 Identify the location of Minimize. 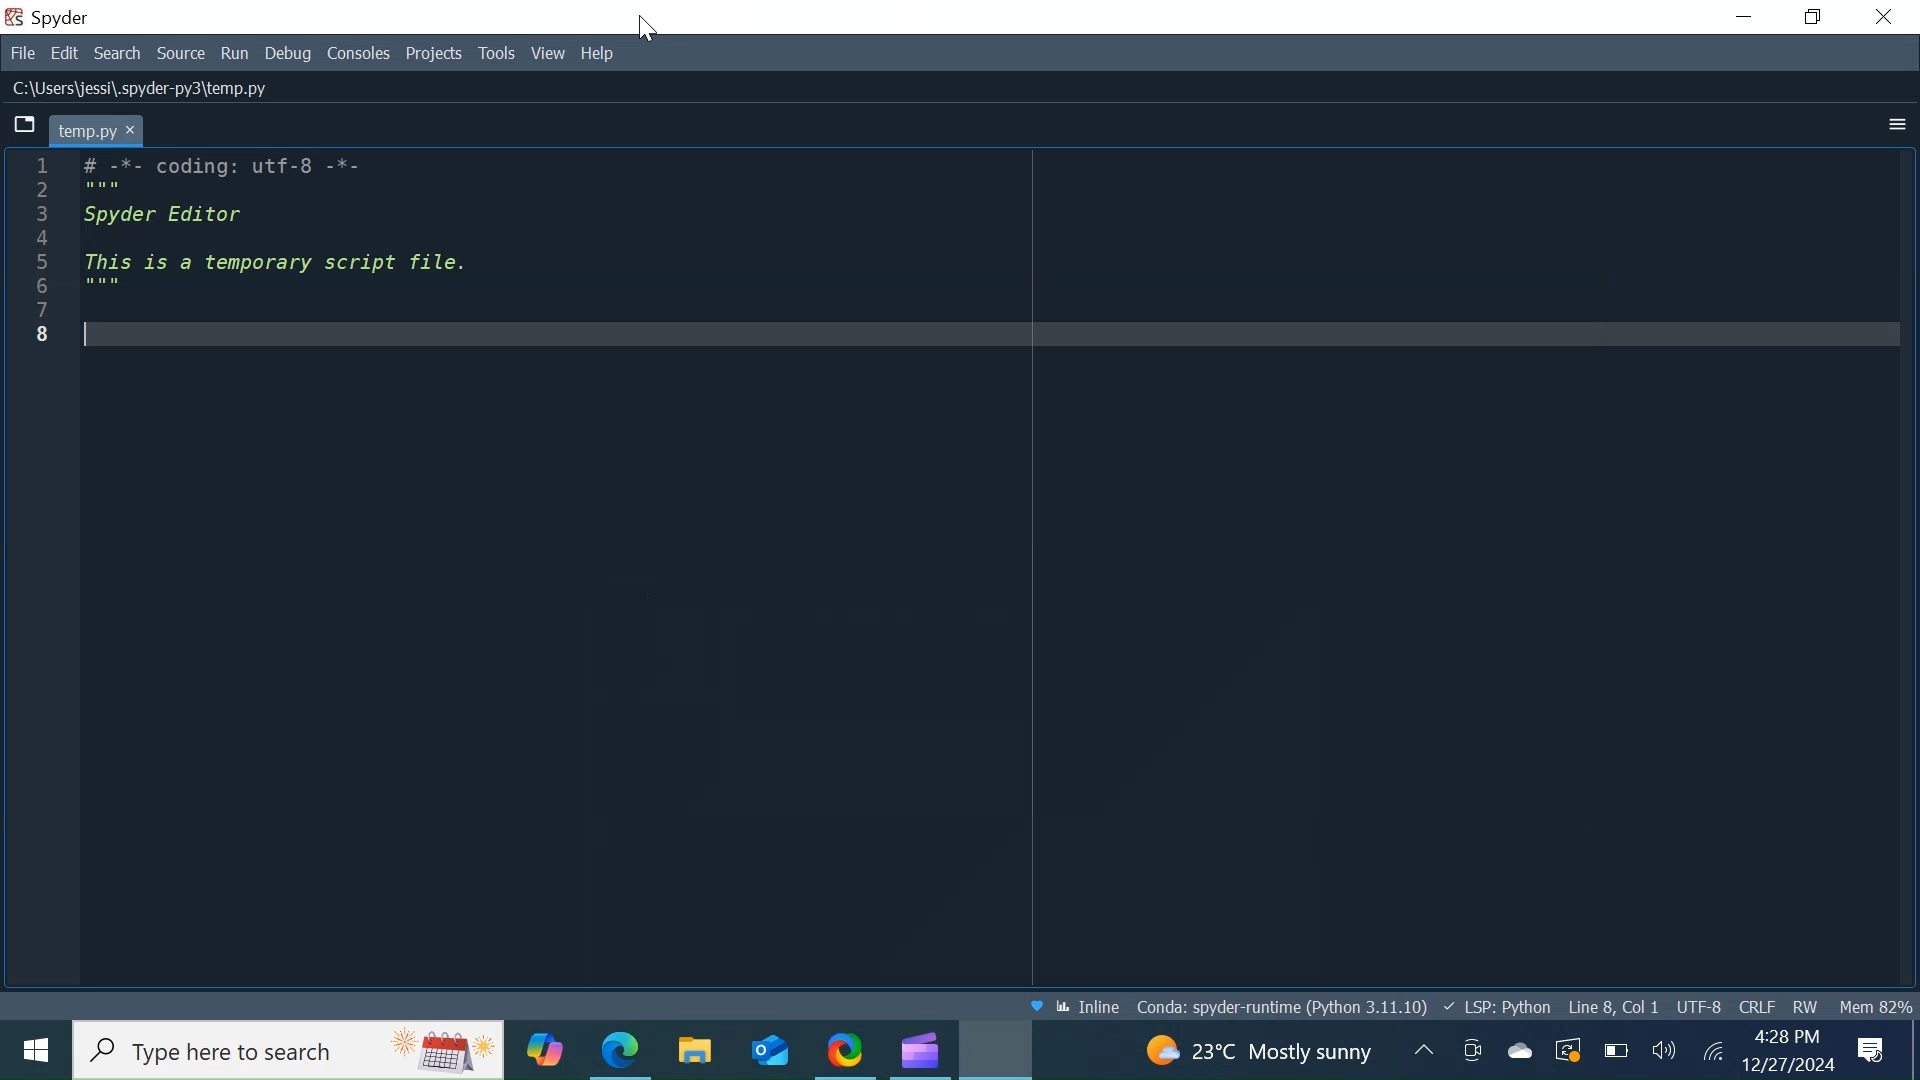
(1742, 17).